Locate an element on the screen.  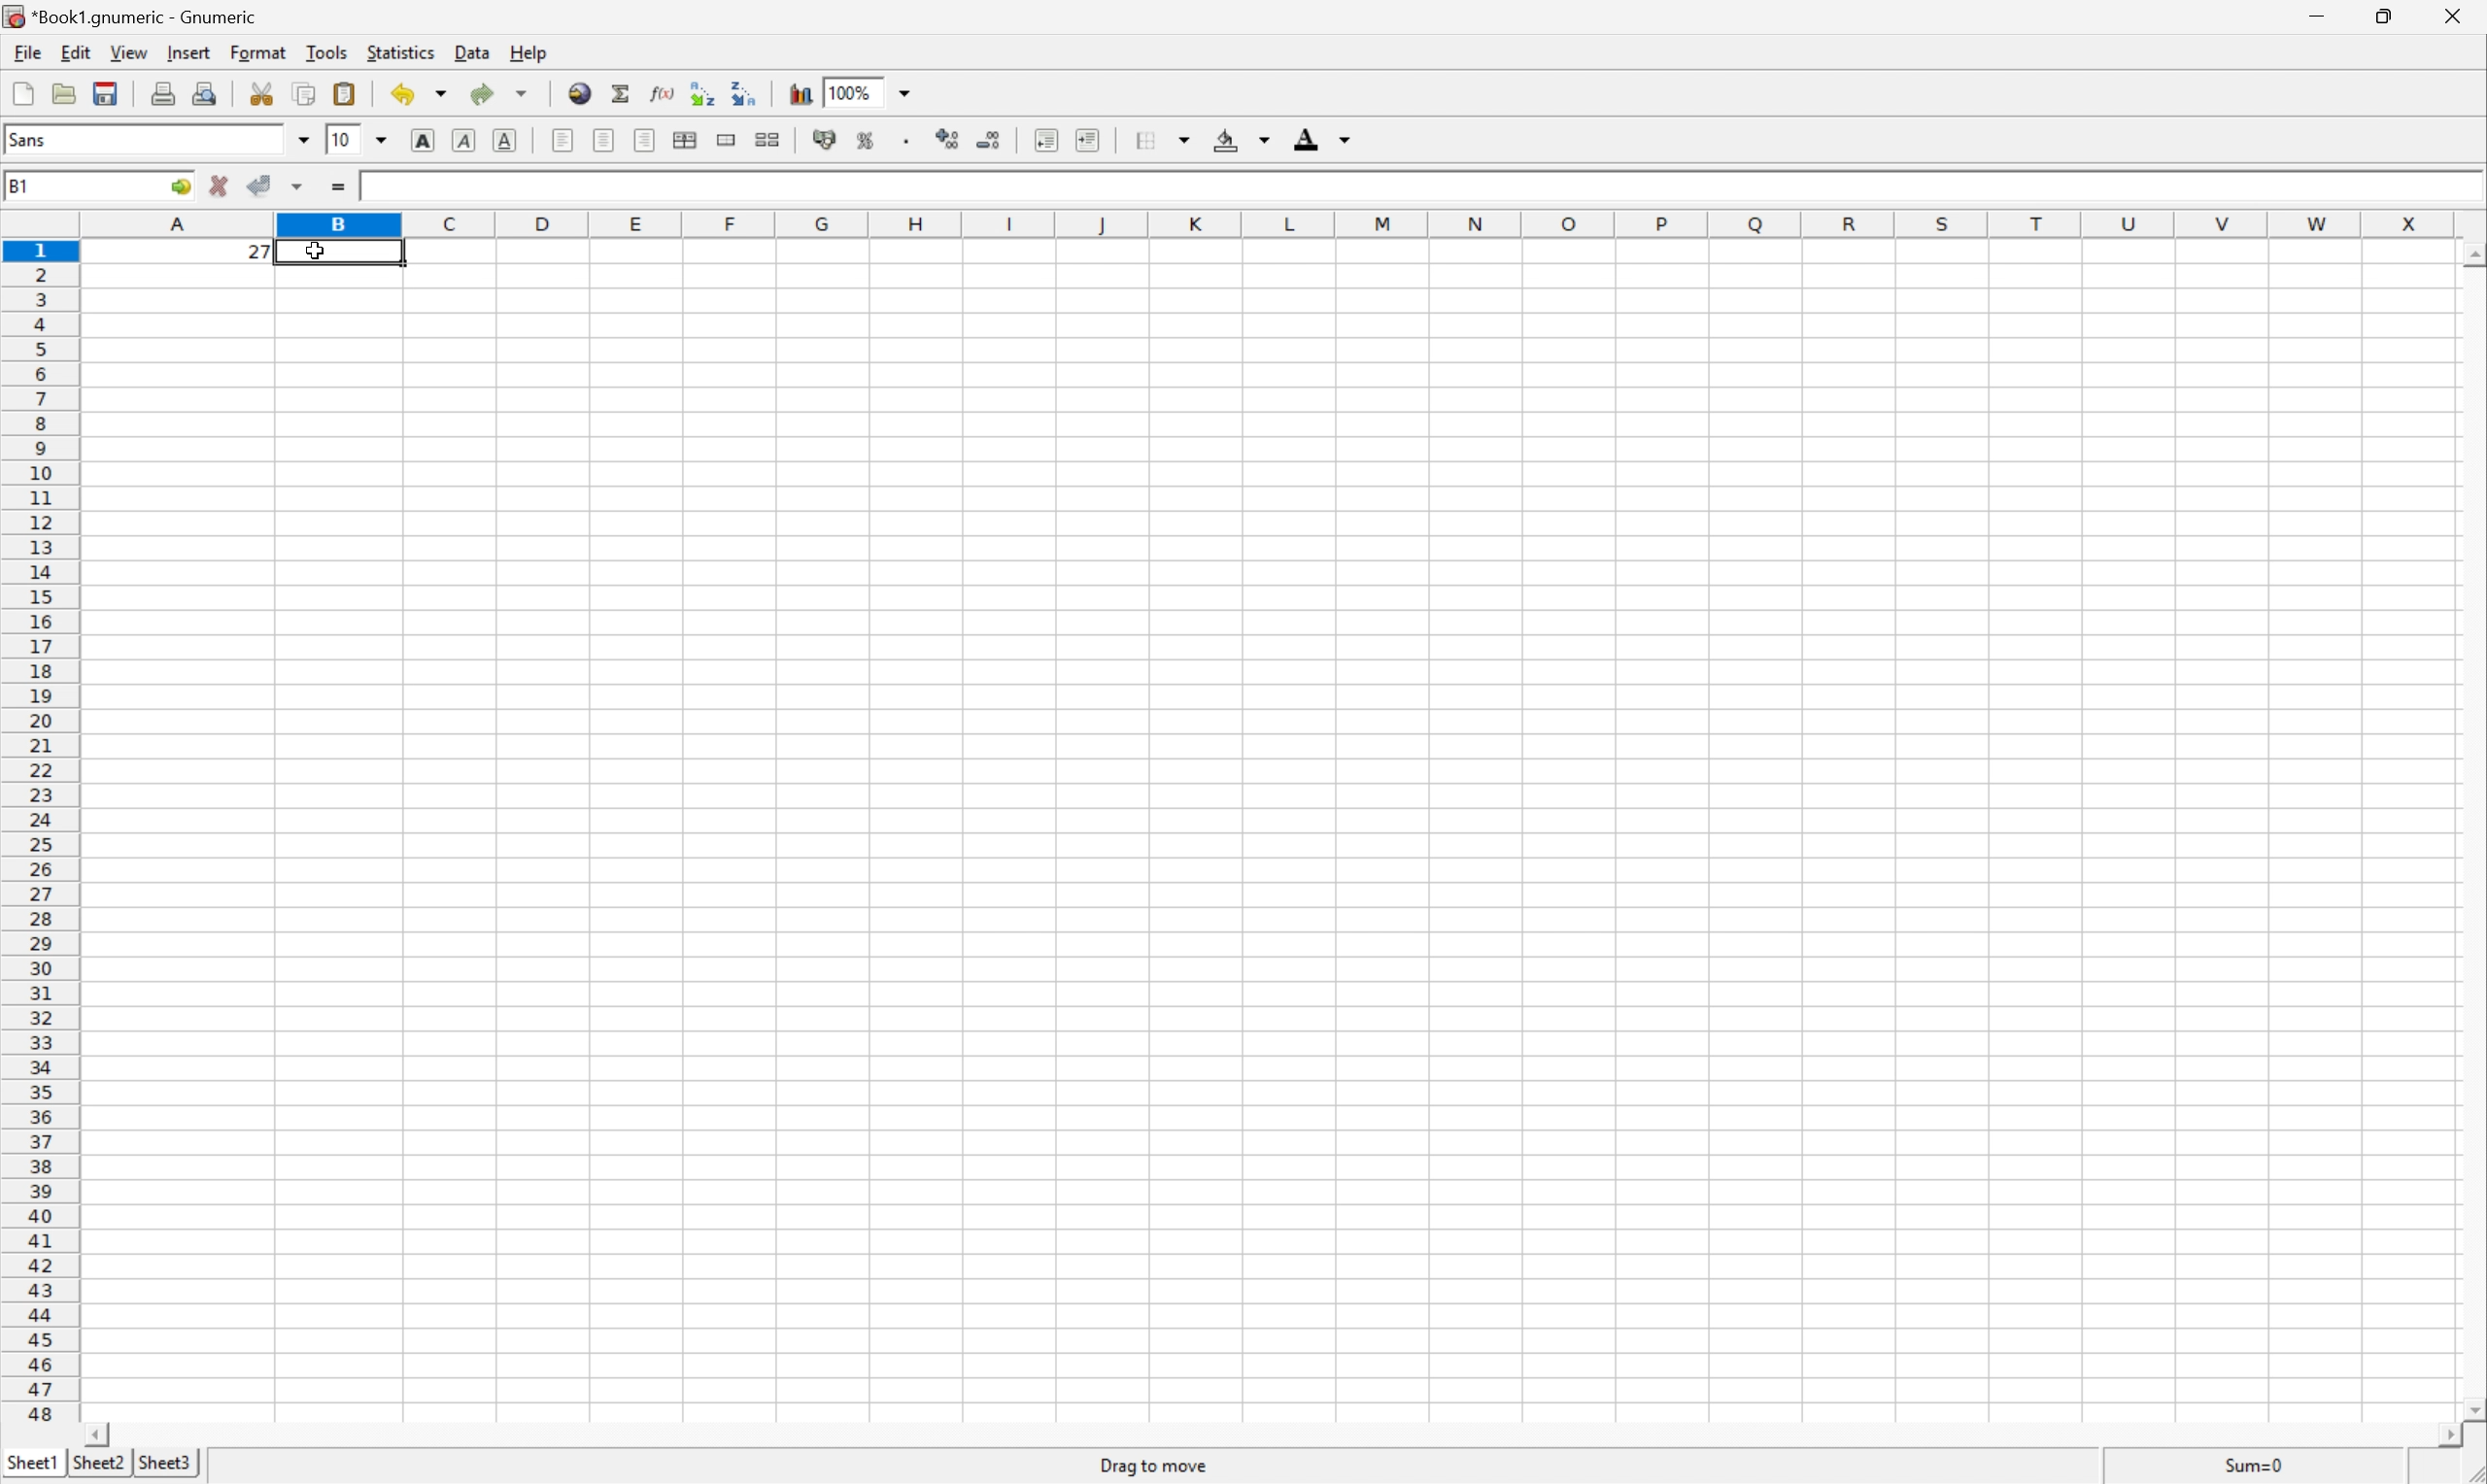
Close is located at coordinates (2451, 15).